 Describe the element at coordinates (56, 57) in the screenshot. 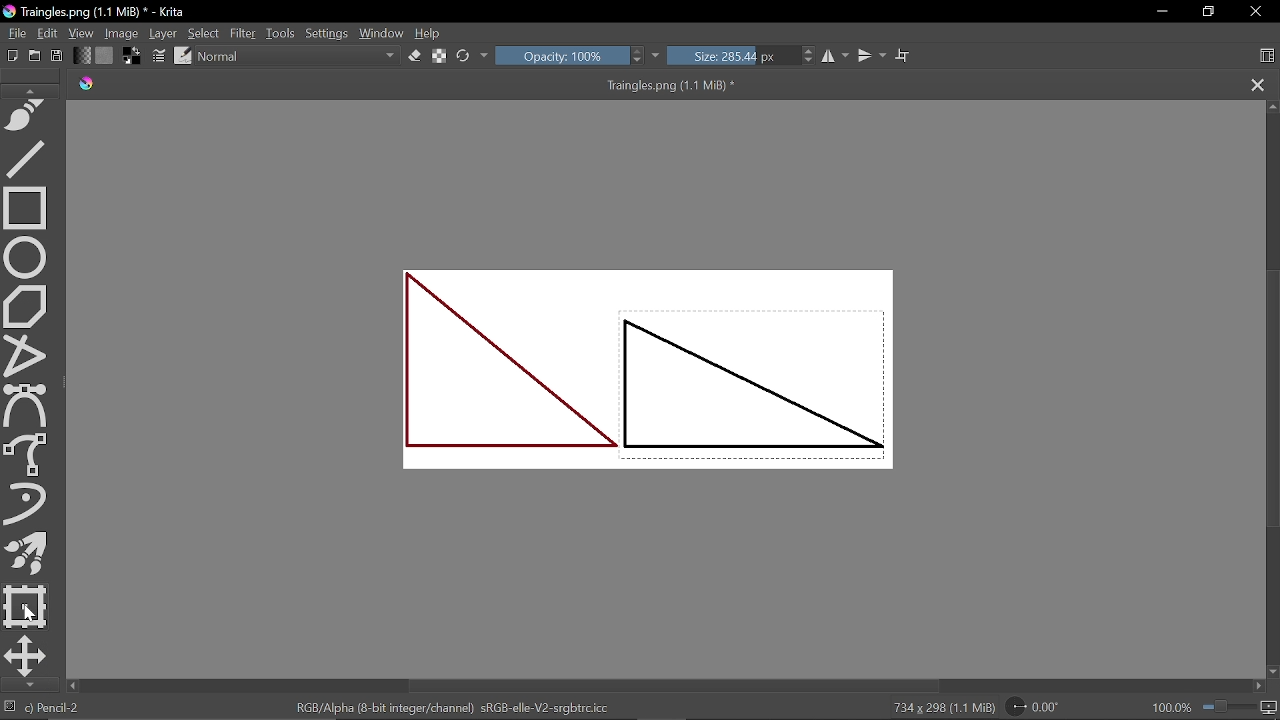

I see `Save` at that location.